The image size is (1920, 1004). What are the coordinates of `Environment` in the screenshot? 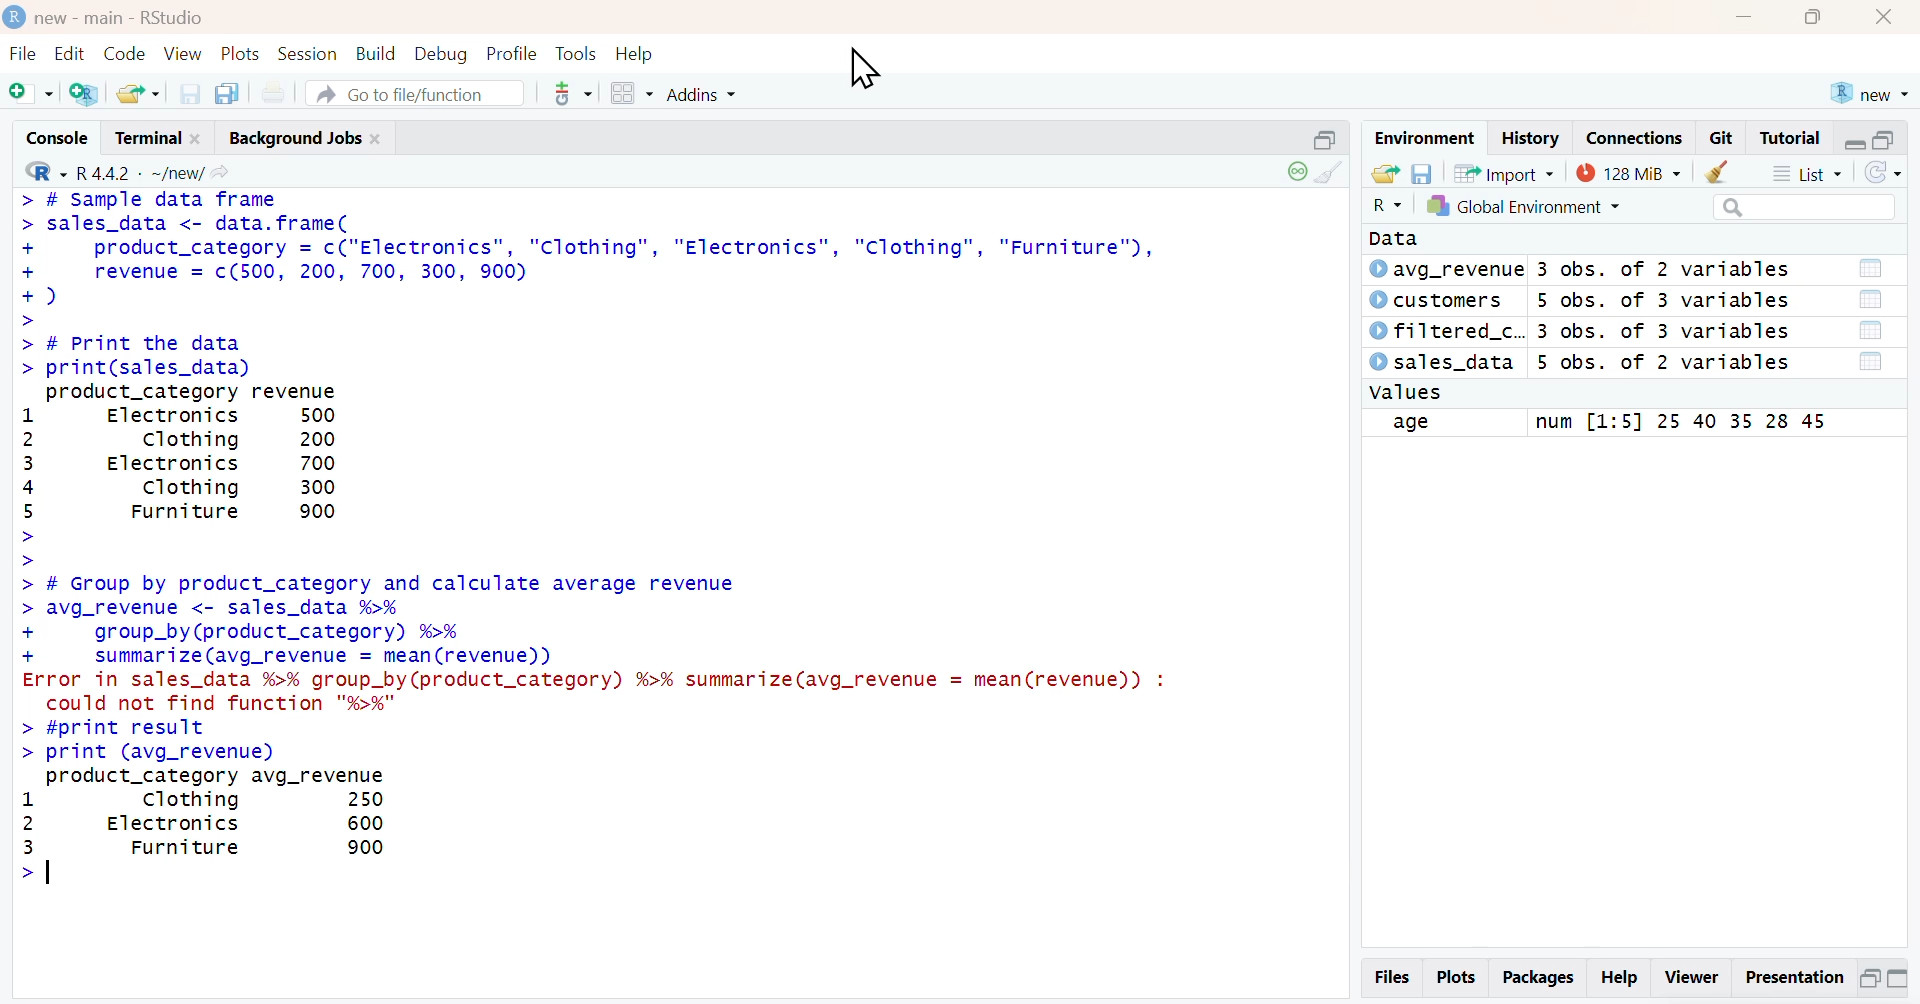 It's located at (1425, 138).